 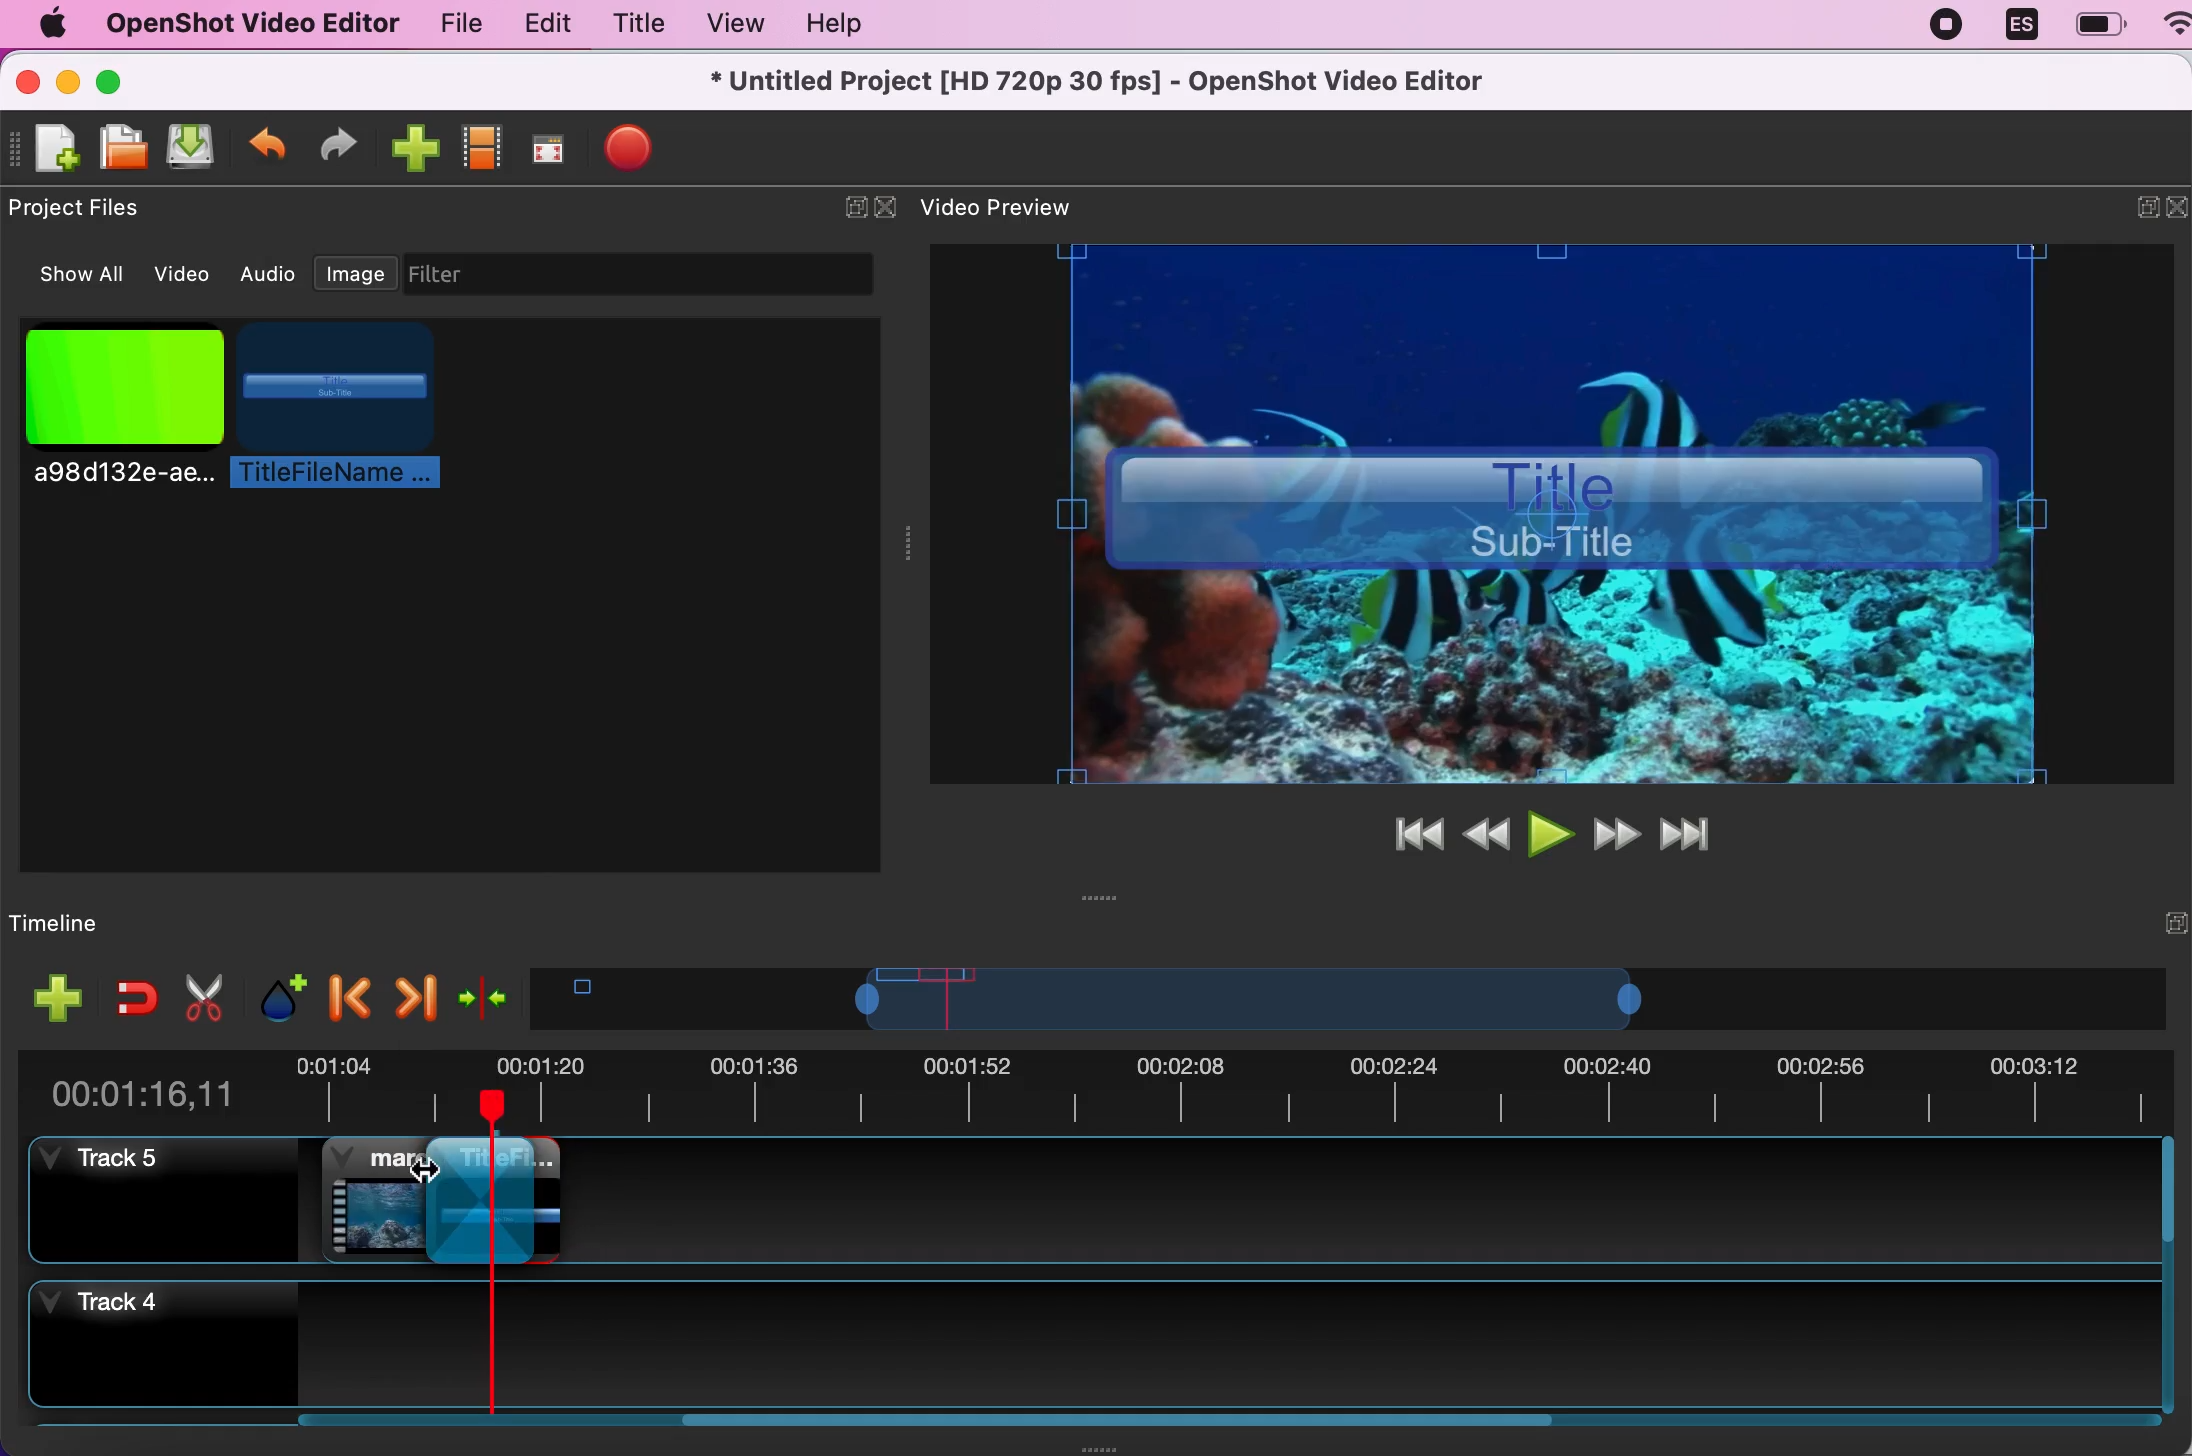 I want to click on language, so click(x=2021, y=27).